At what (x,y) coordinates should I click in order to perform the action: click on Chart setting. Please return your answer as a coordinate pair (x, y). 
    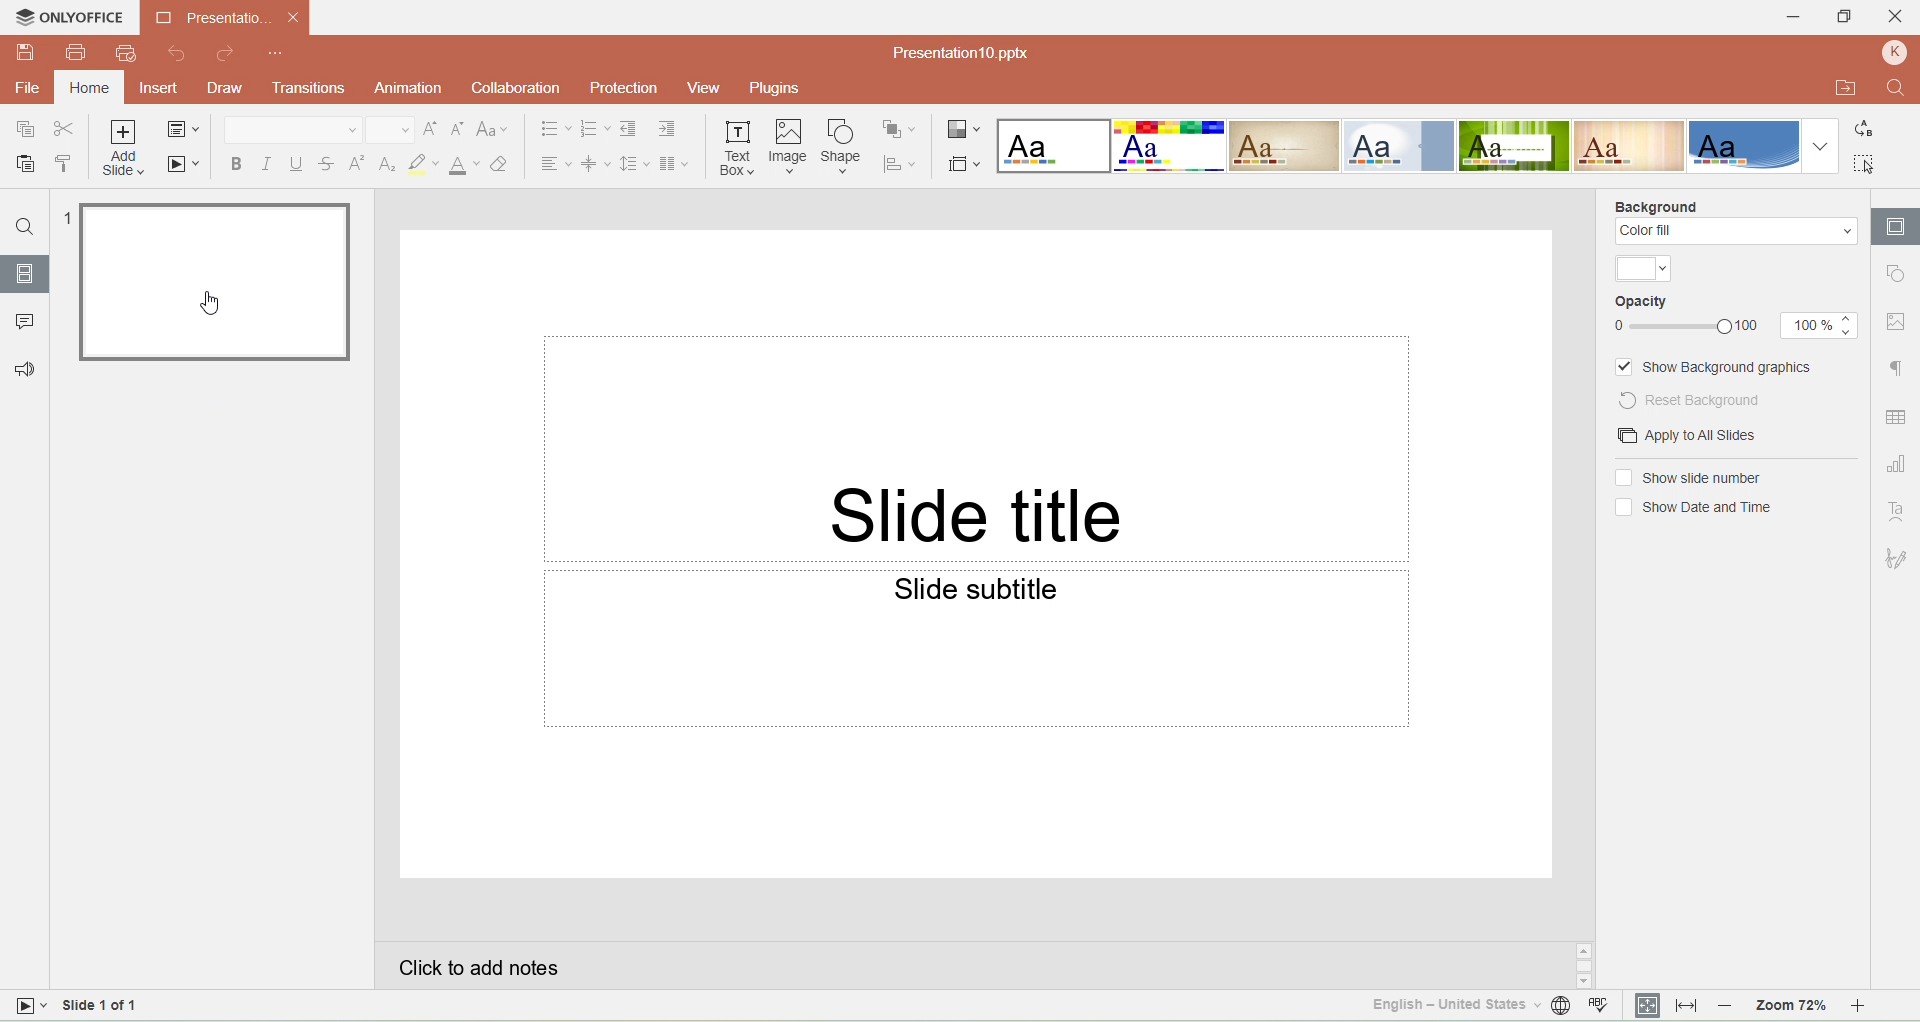
    Looking at the image, I should click on (1898, 461).